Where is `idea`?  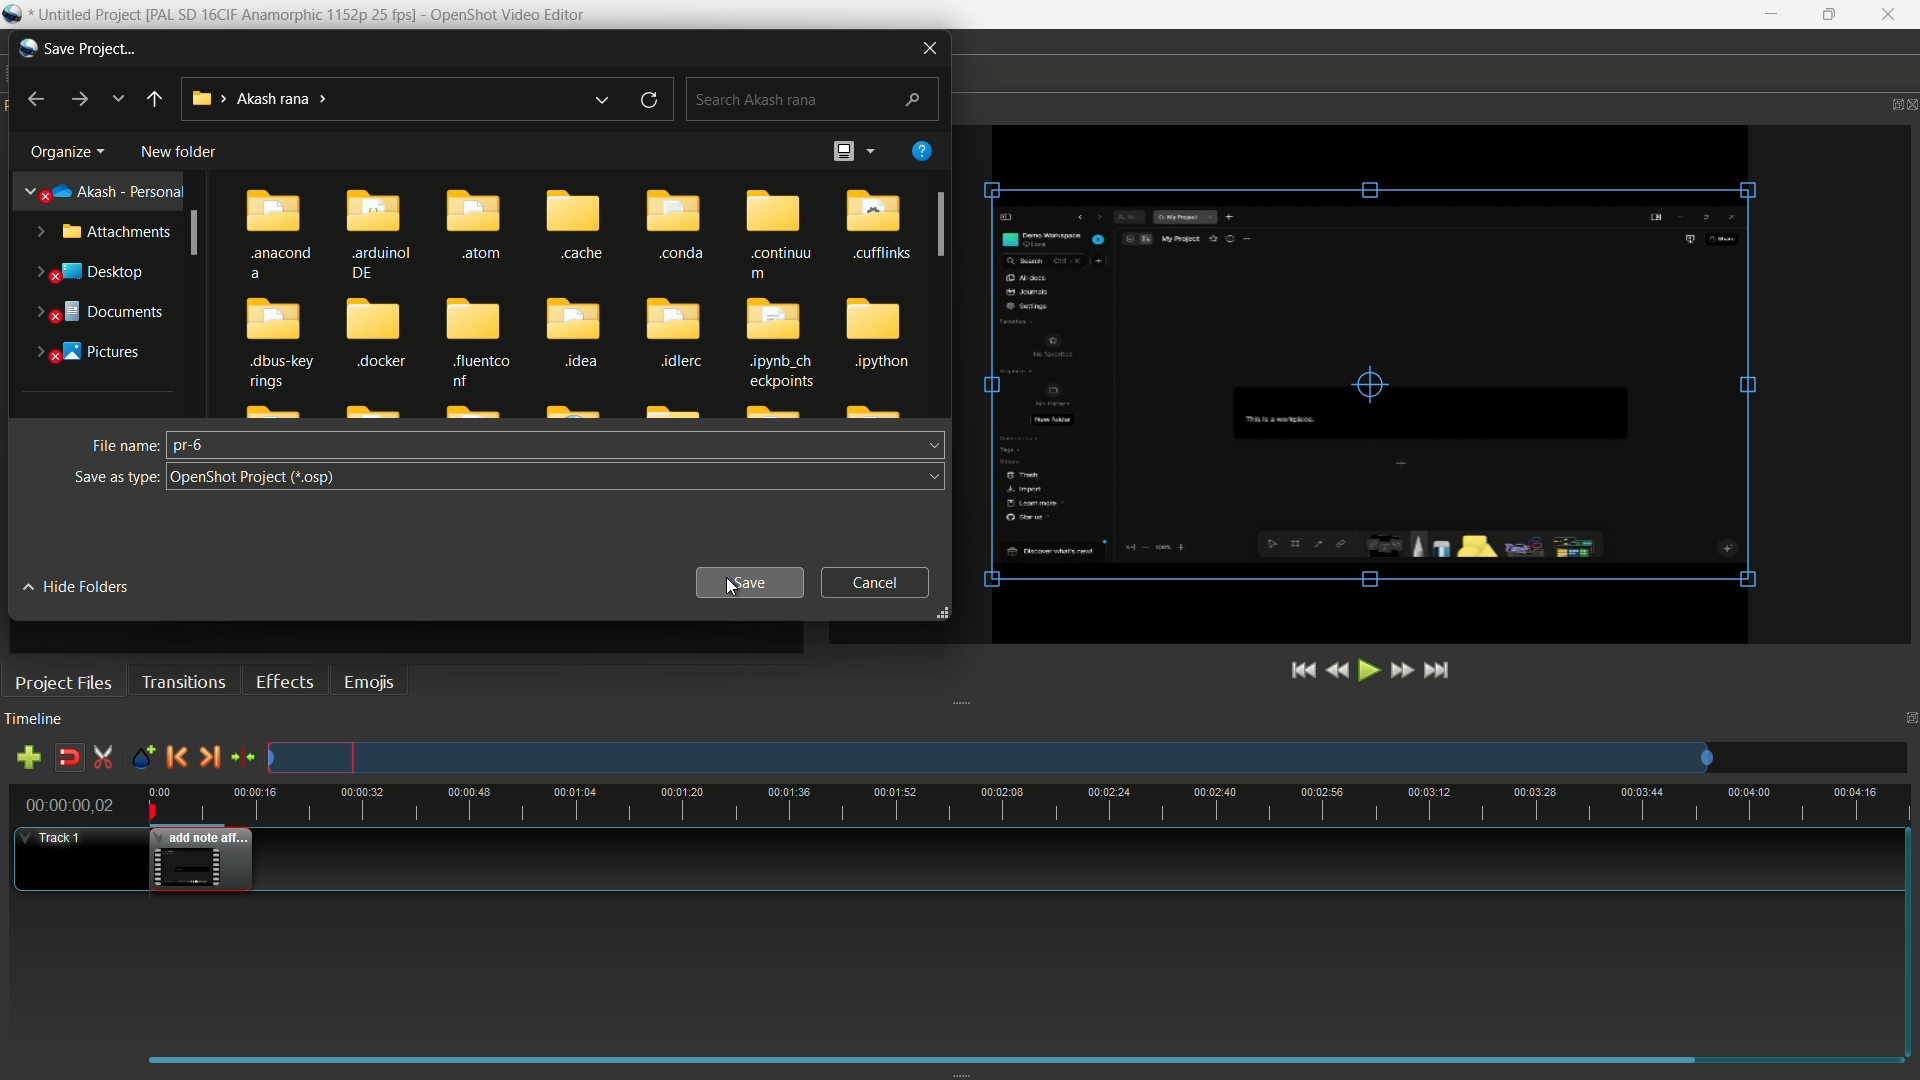
idea is located at coordinates (580, 344).